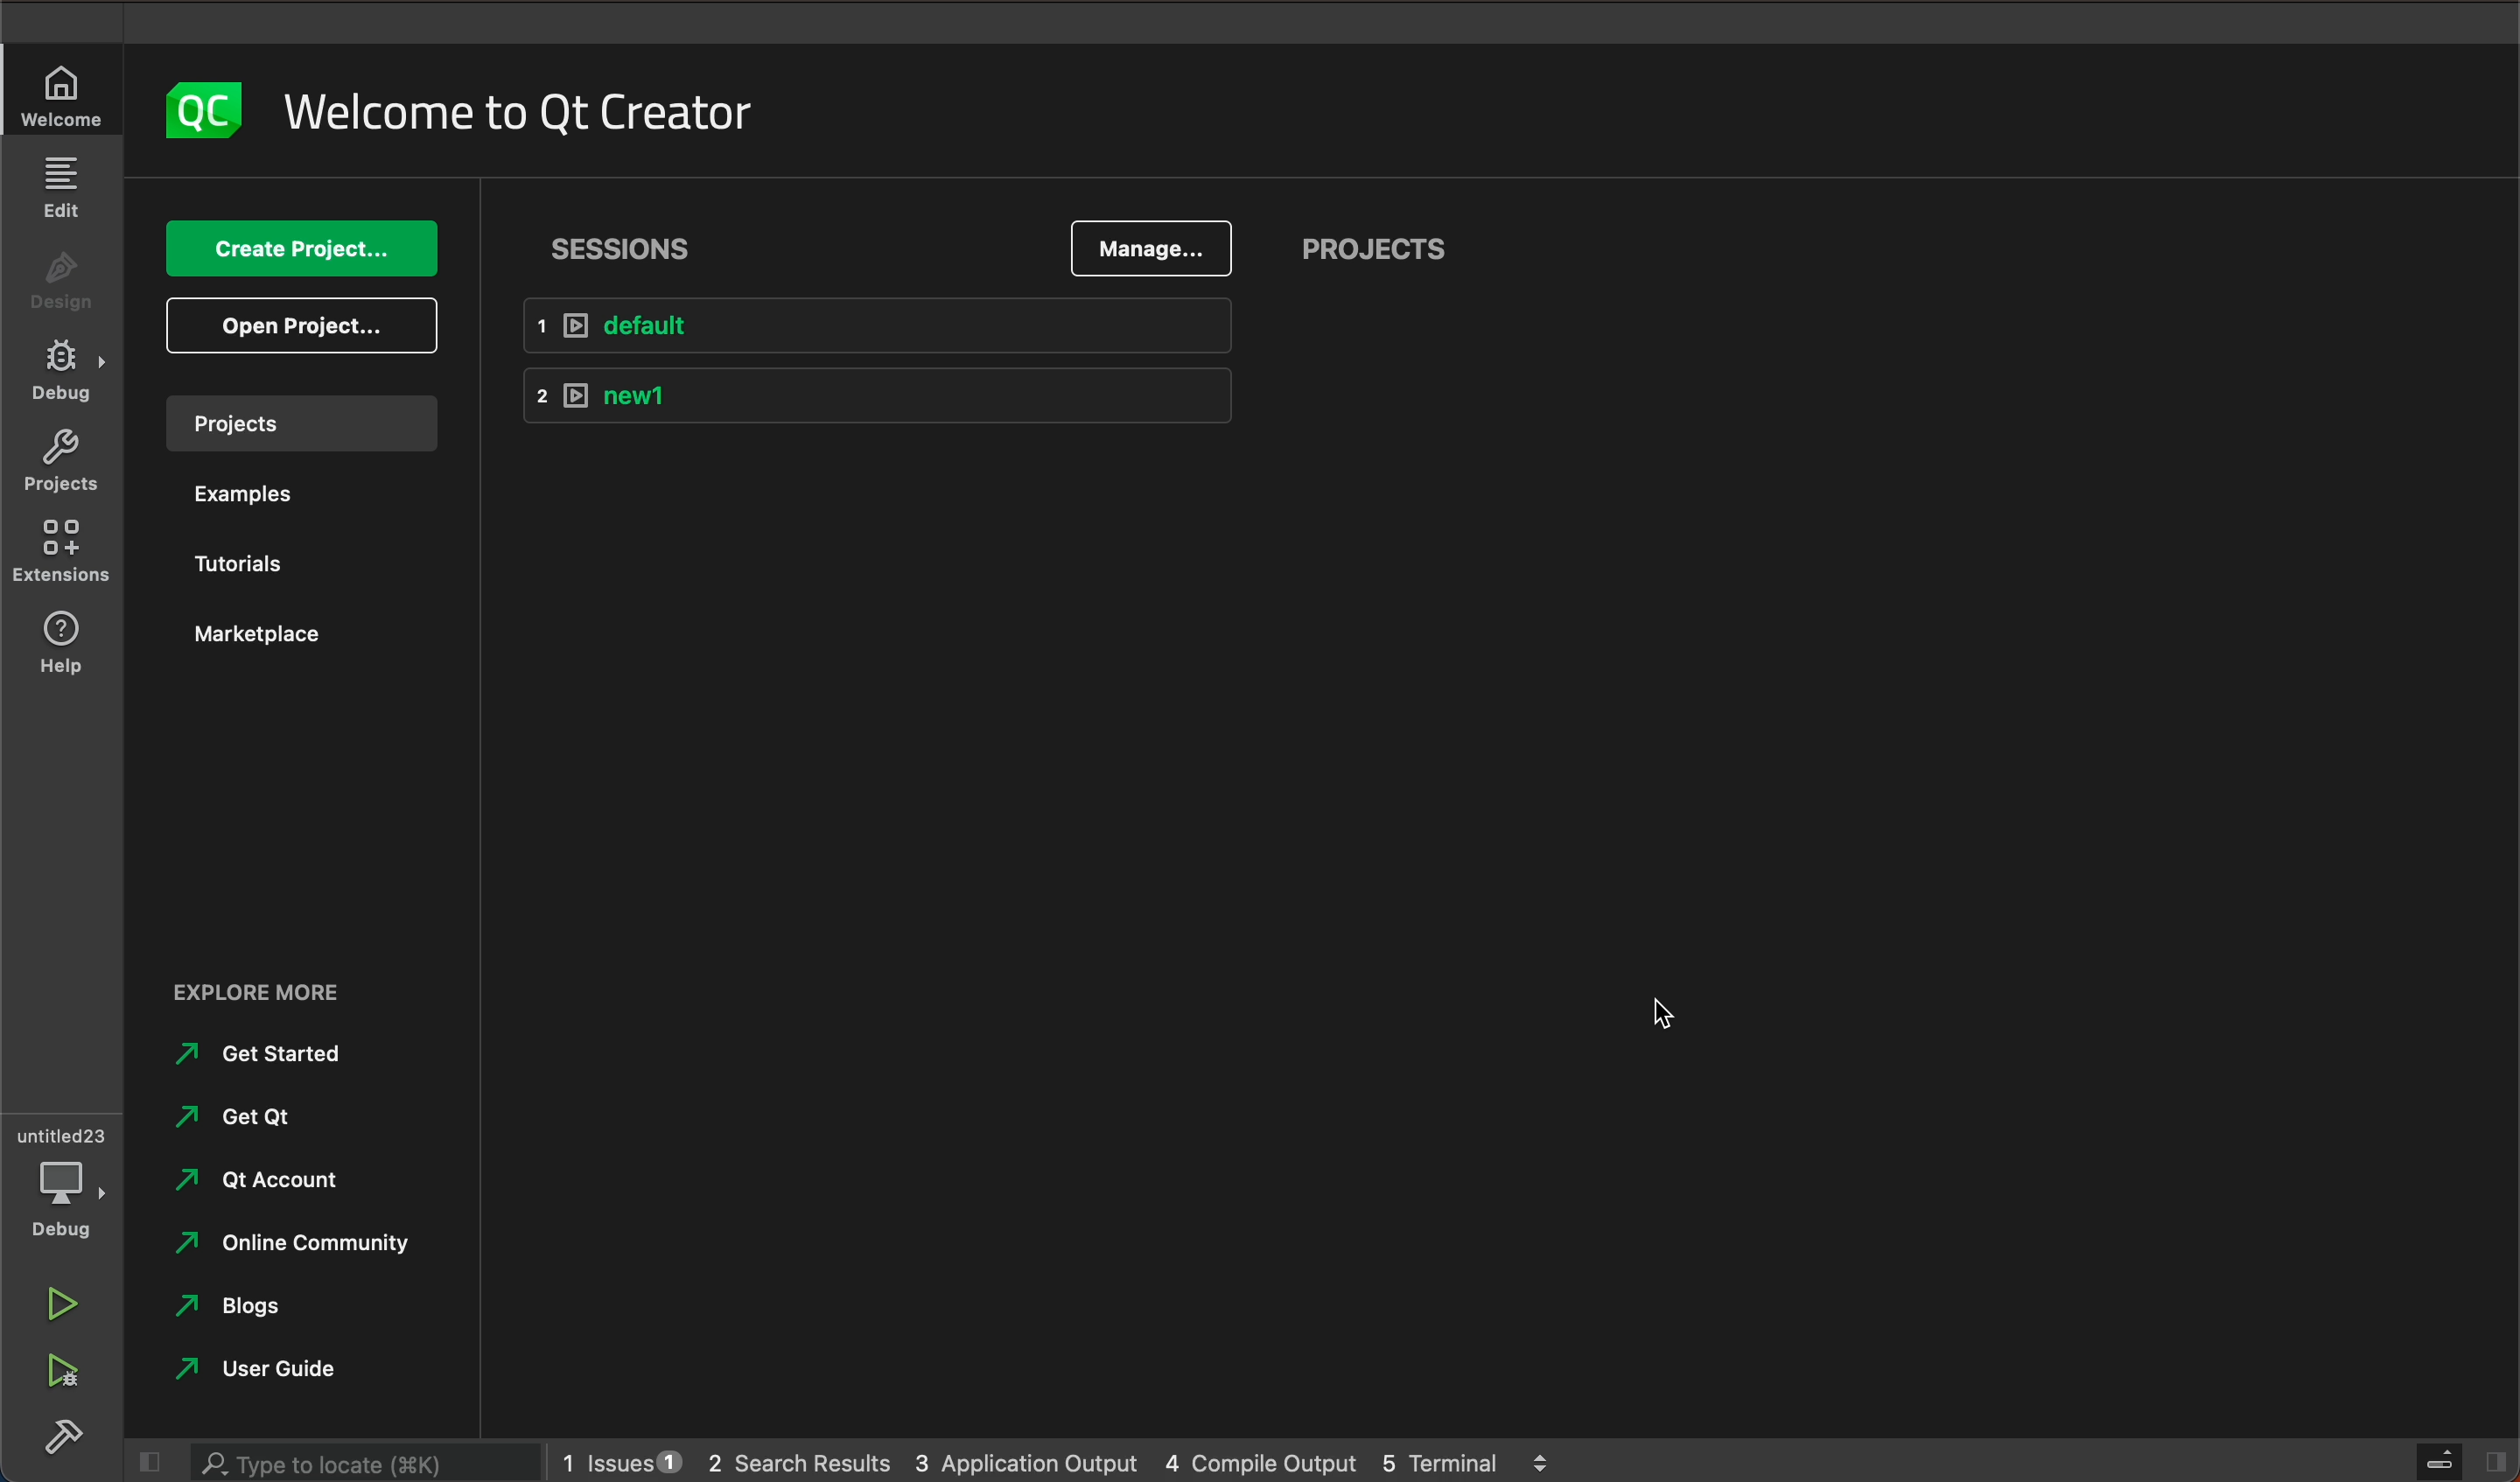 The image size is (2520, 1482). Describe the element at coordinates (67, 373) in the screenshot. I see `debug` at that location.